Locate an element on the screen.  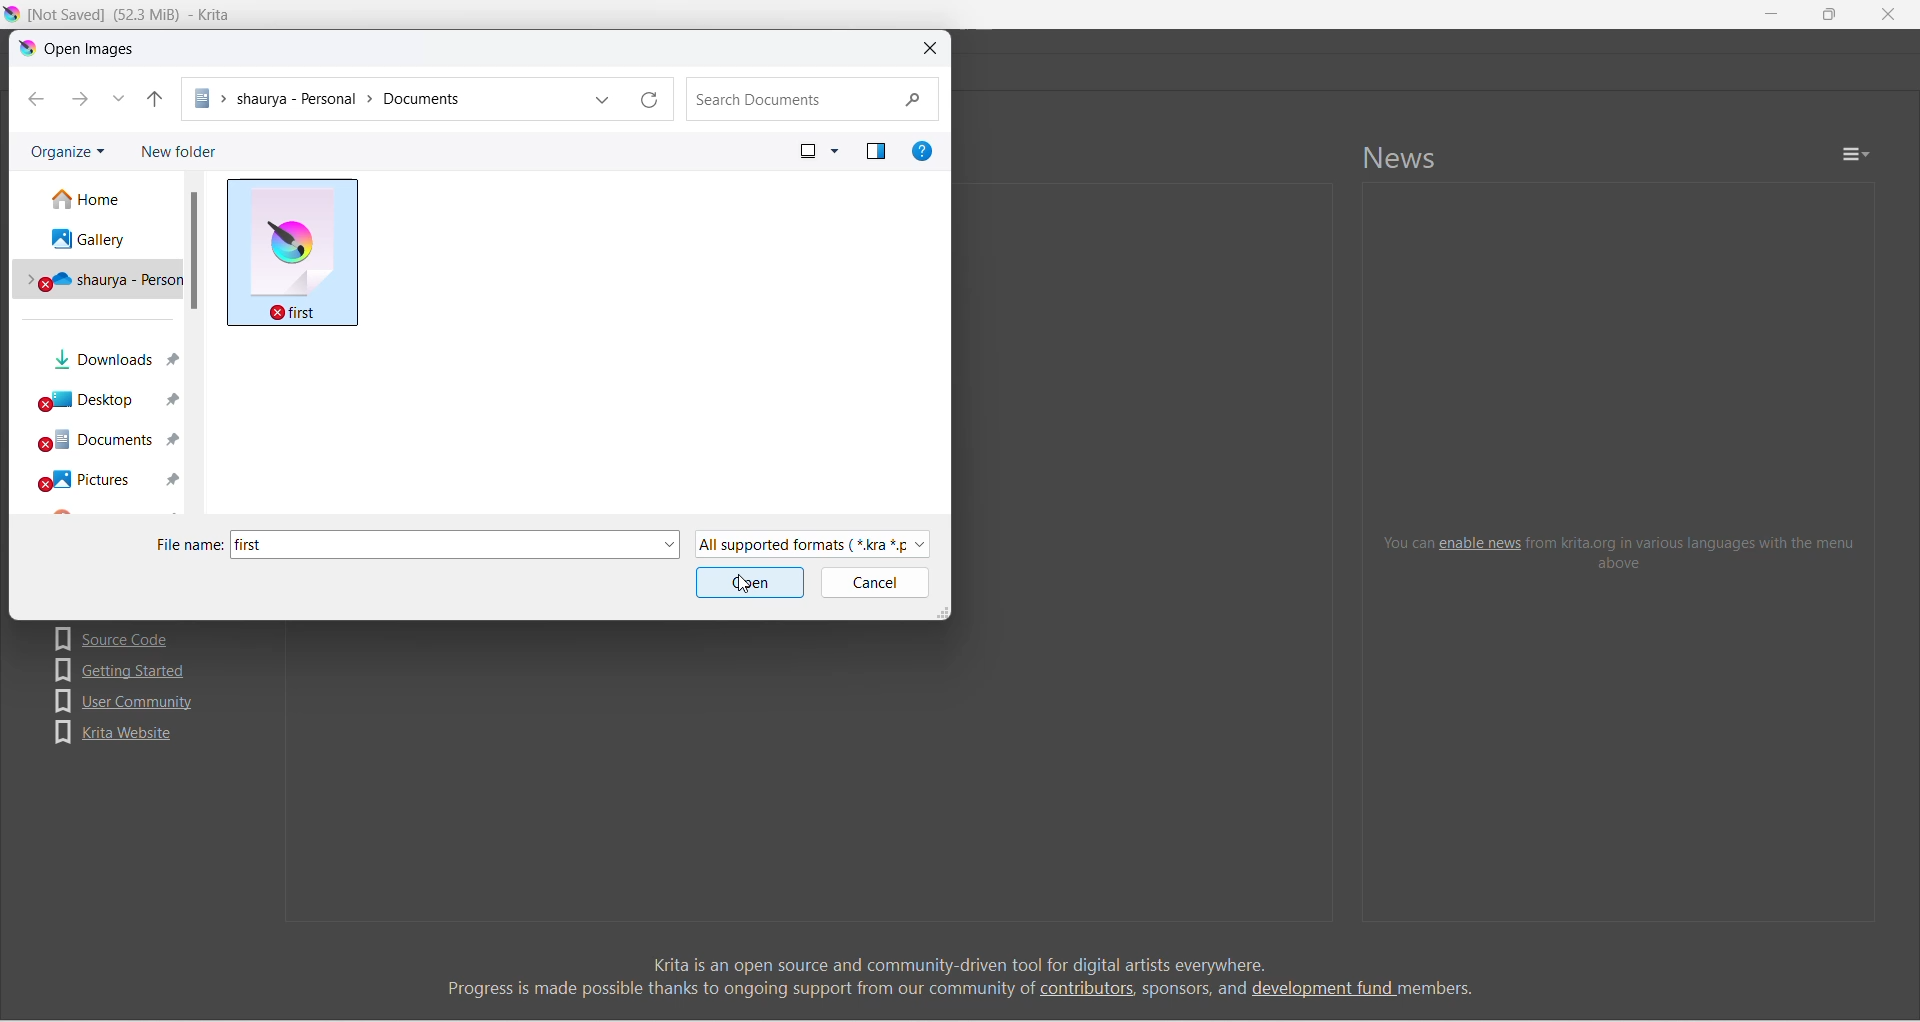
more options is located at coordinates (836, 151).